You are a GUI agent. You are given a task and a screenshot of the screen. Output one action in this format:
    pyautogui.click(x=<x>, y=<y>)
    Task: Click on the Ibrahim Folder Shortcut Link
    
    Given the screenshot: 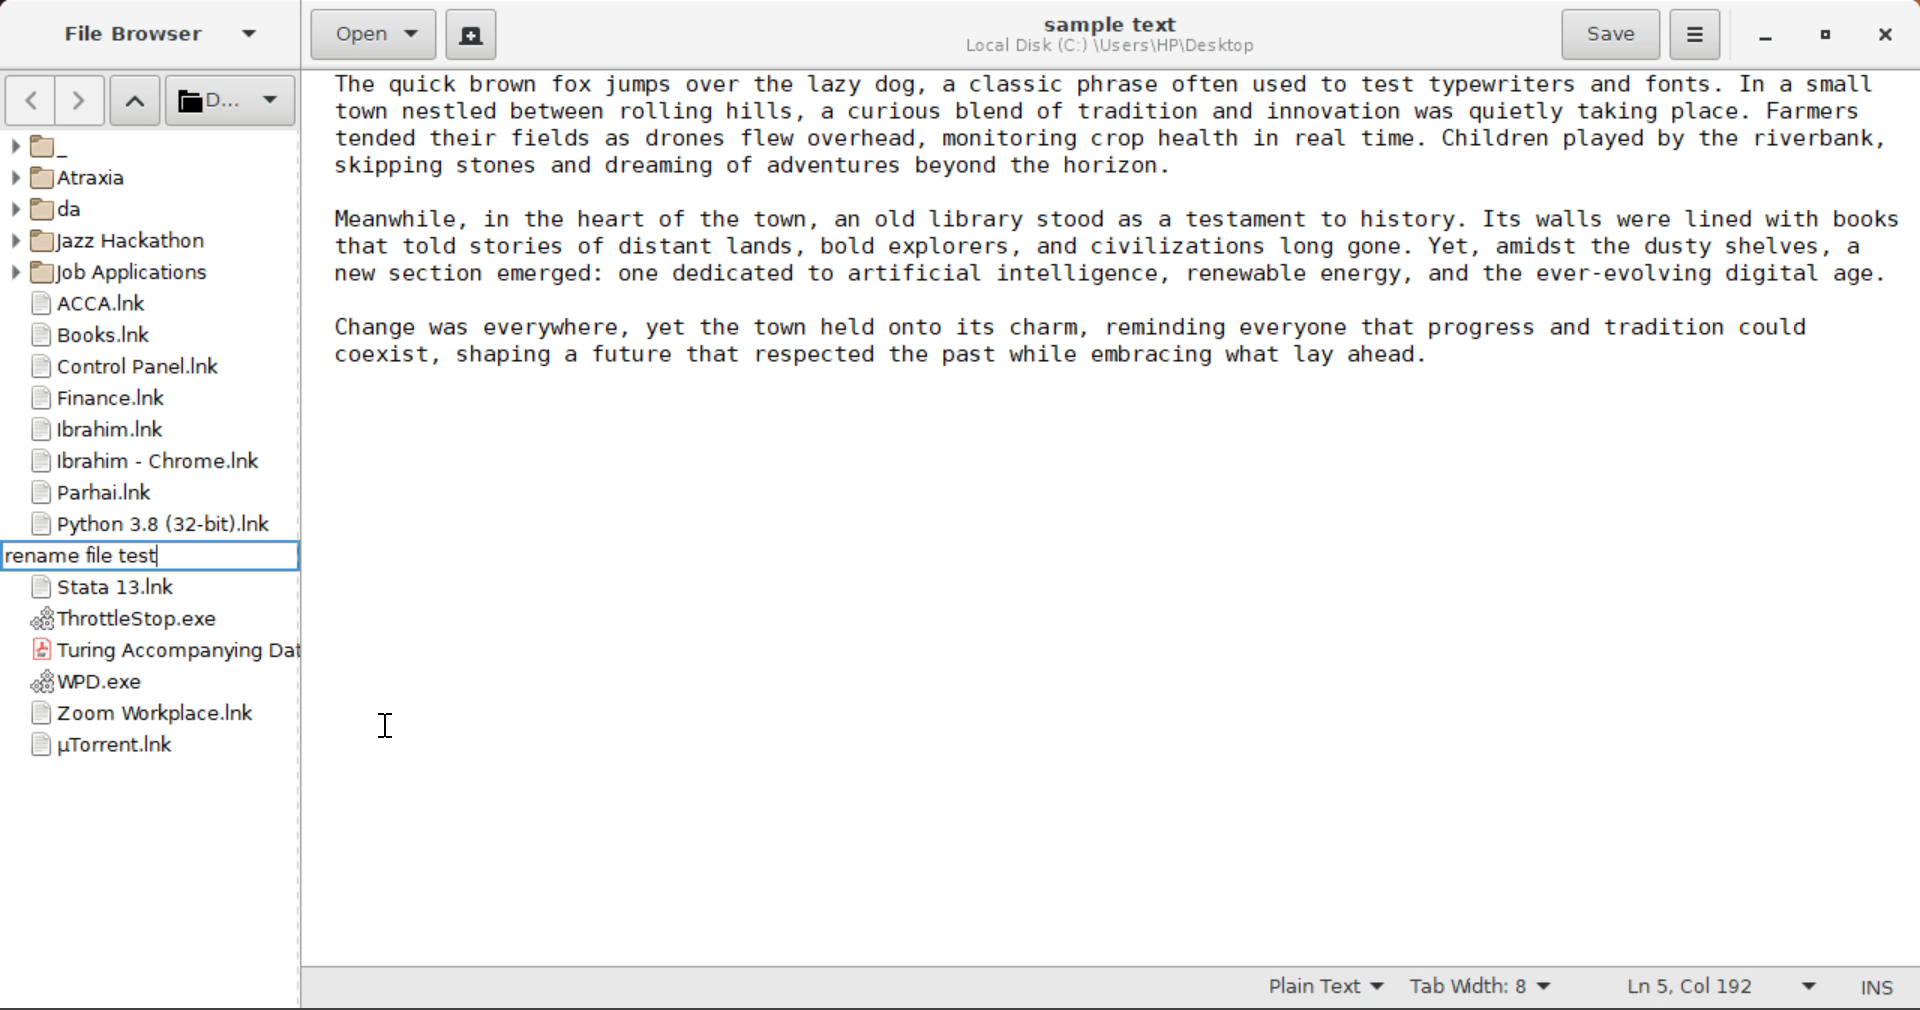 What is the action you would take?
    pyautogui.click(x=148, y=431)
    